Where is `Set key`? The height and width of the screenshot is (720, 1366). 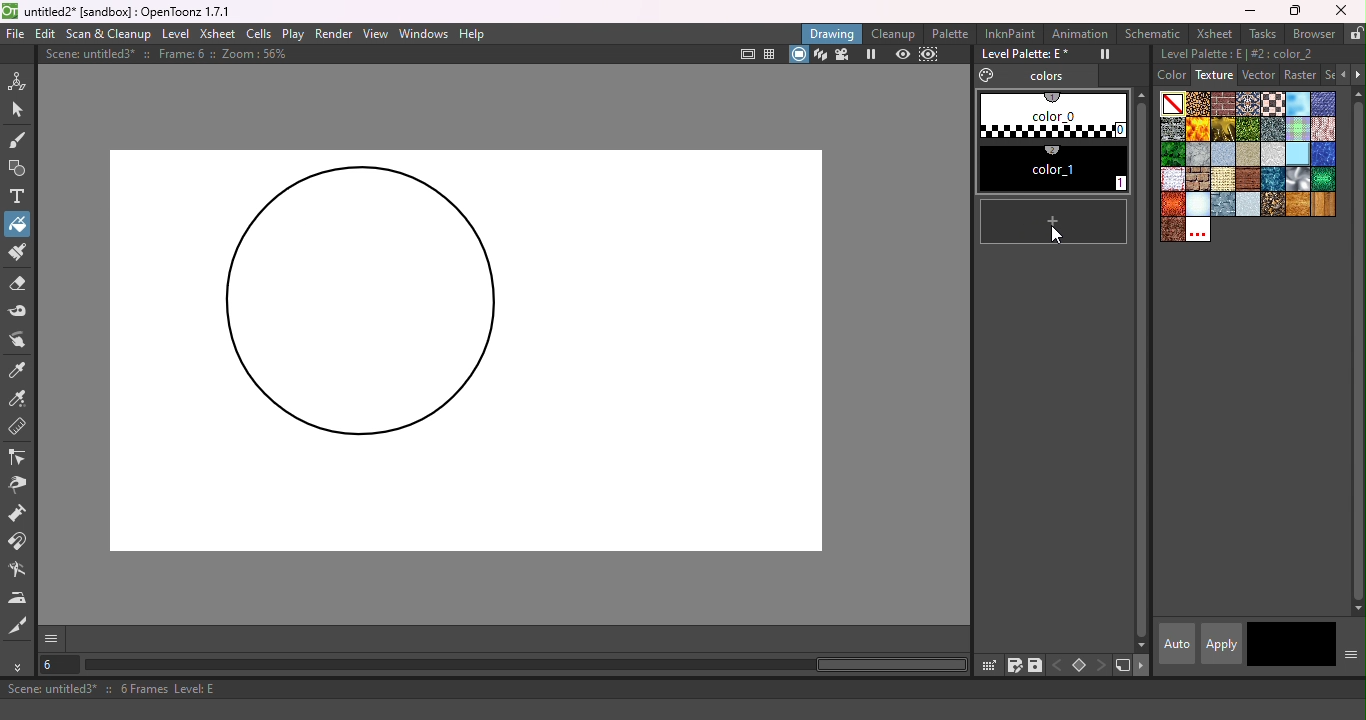 Set key is located at coordinates (1079, 666).